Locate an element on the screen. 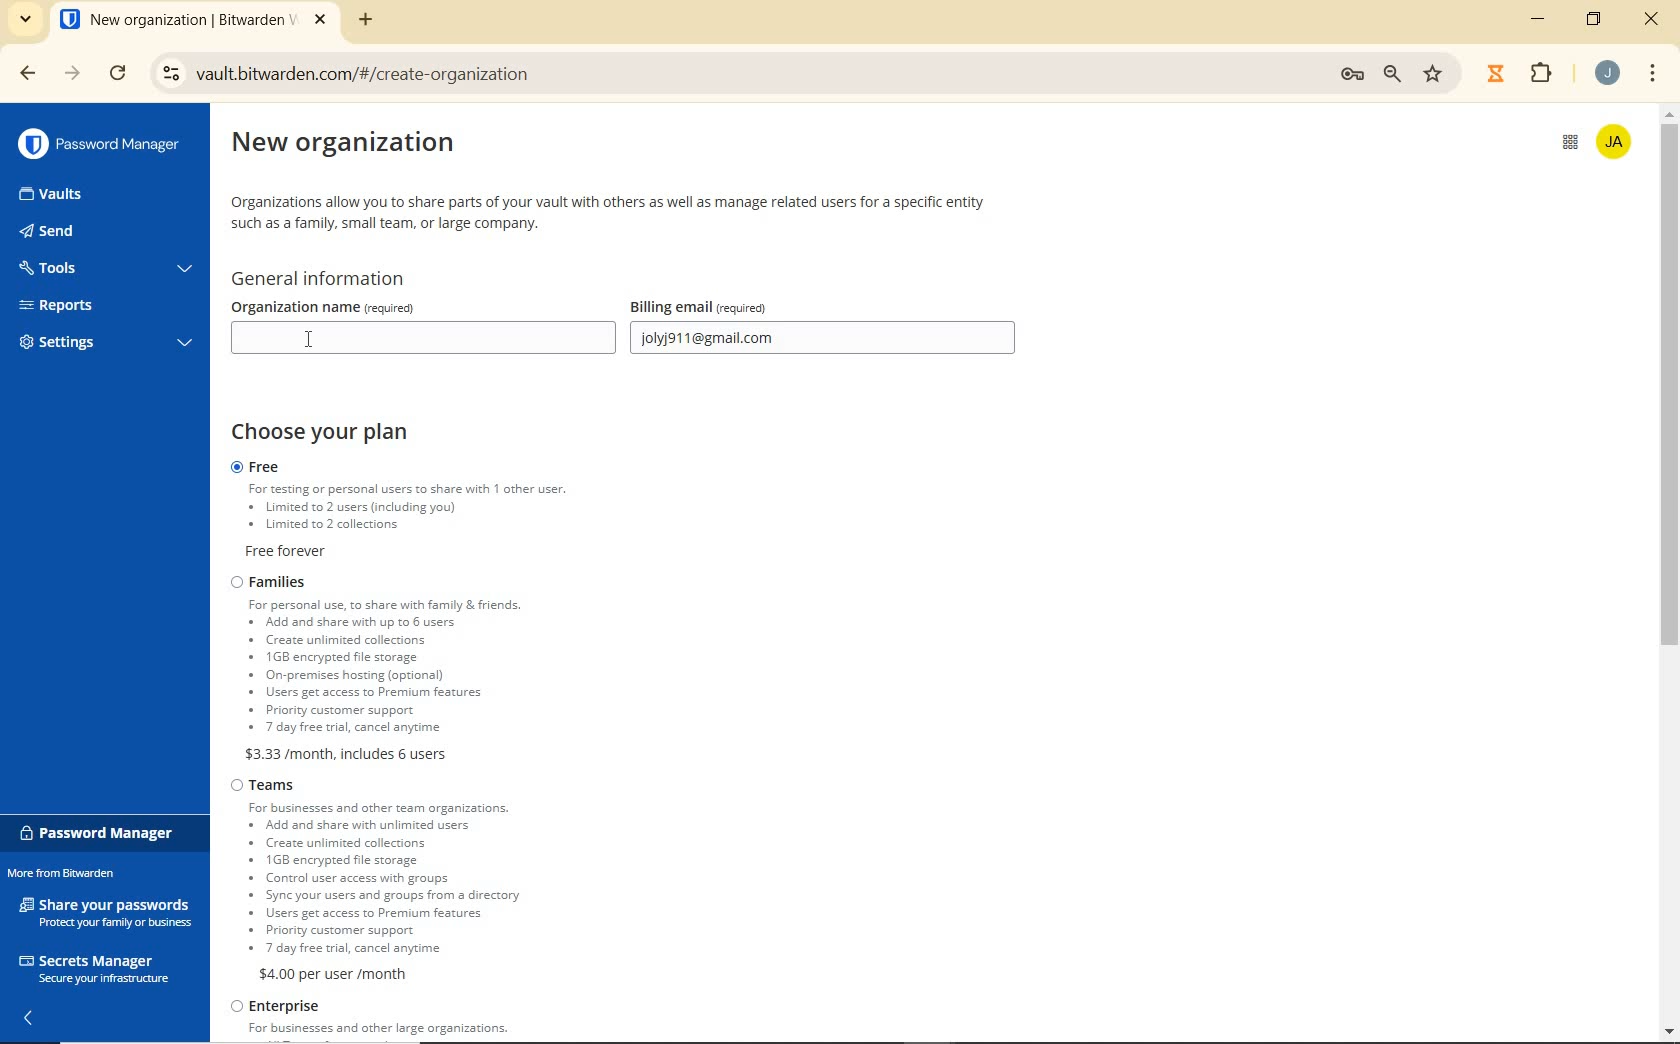  choose your plan is located at coordinates (331, 433).